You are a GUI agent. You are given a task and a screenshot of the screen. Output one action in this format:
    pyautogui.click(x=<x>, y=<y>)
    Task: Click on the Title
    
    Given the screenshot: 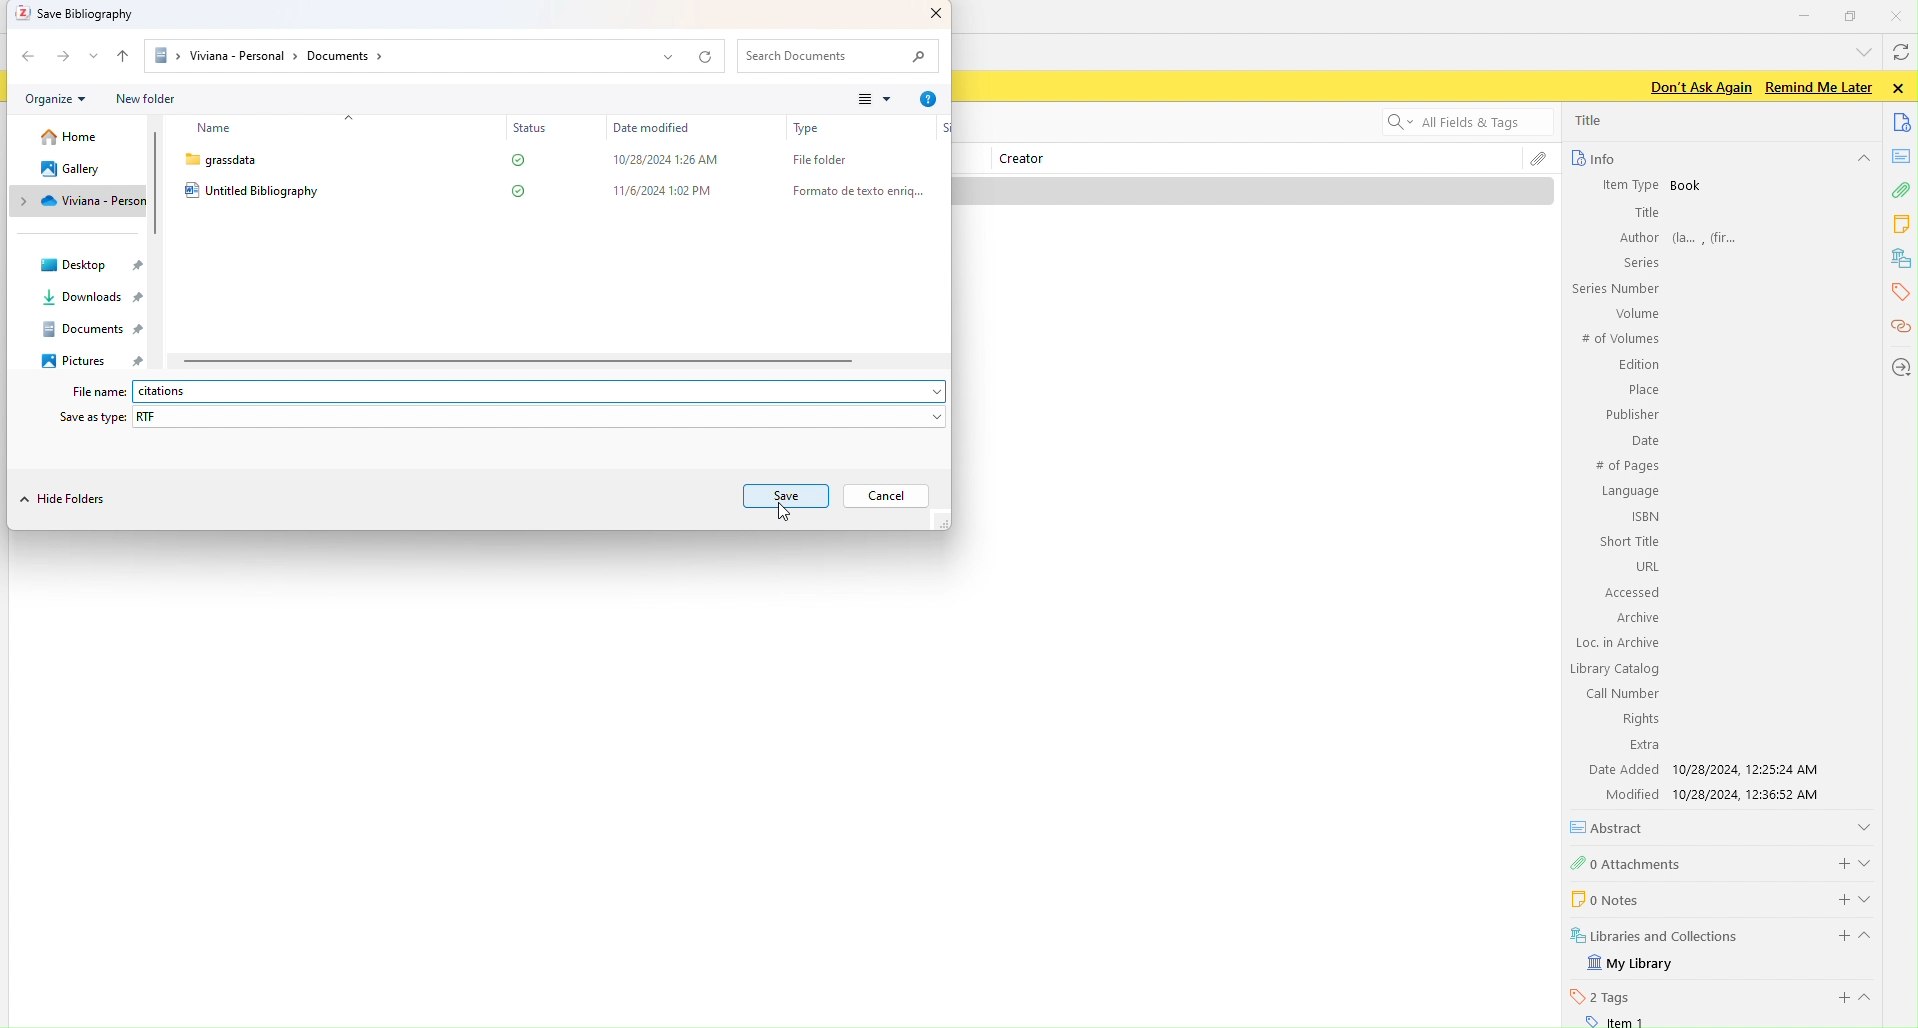 What is the action you would take?
    pyautogui.click(x=1645, y=213)
    